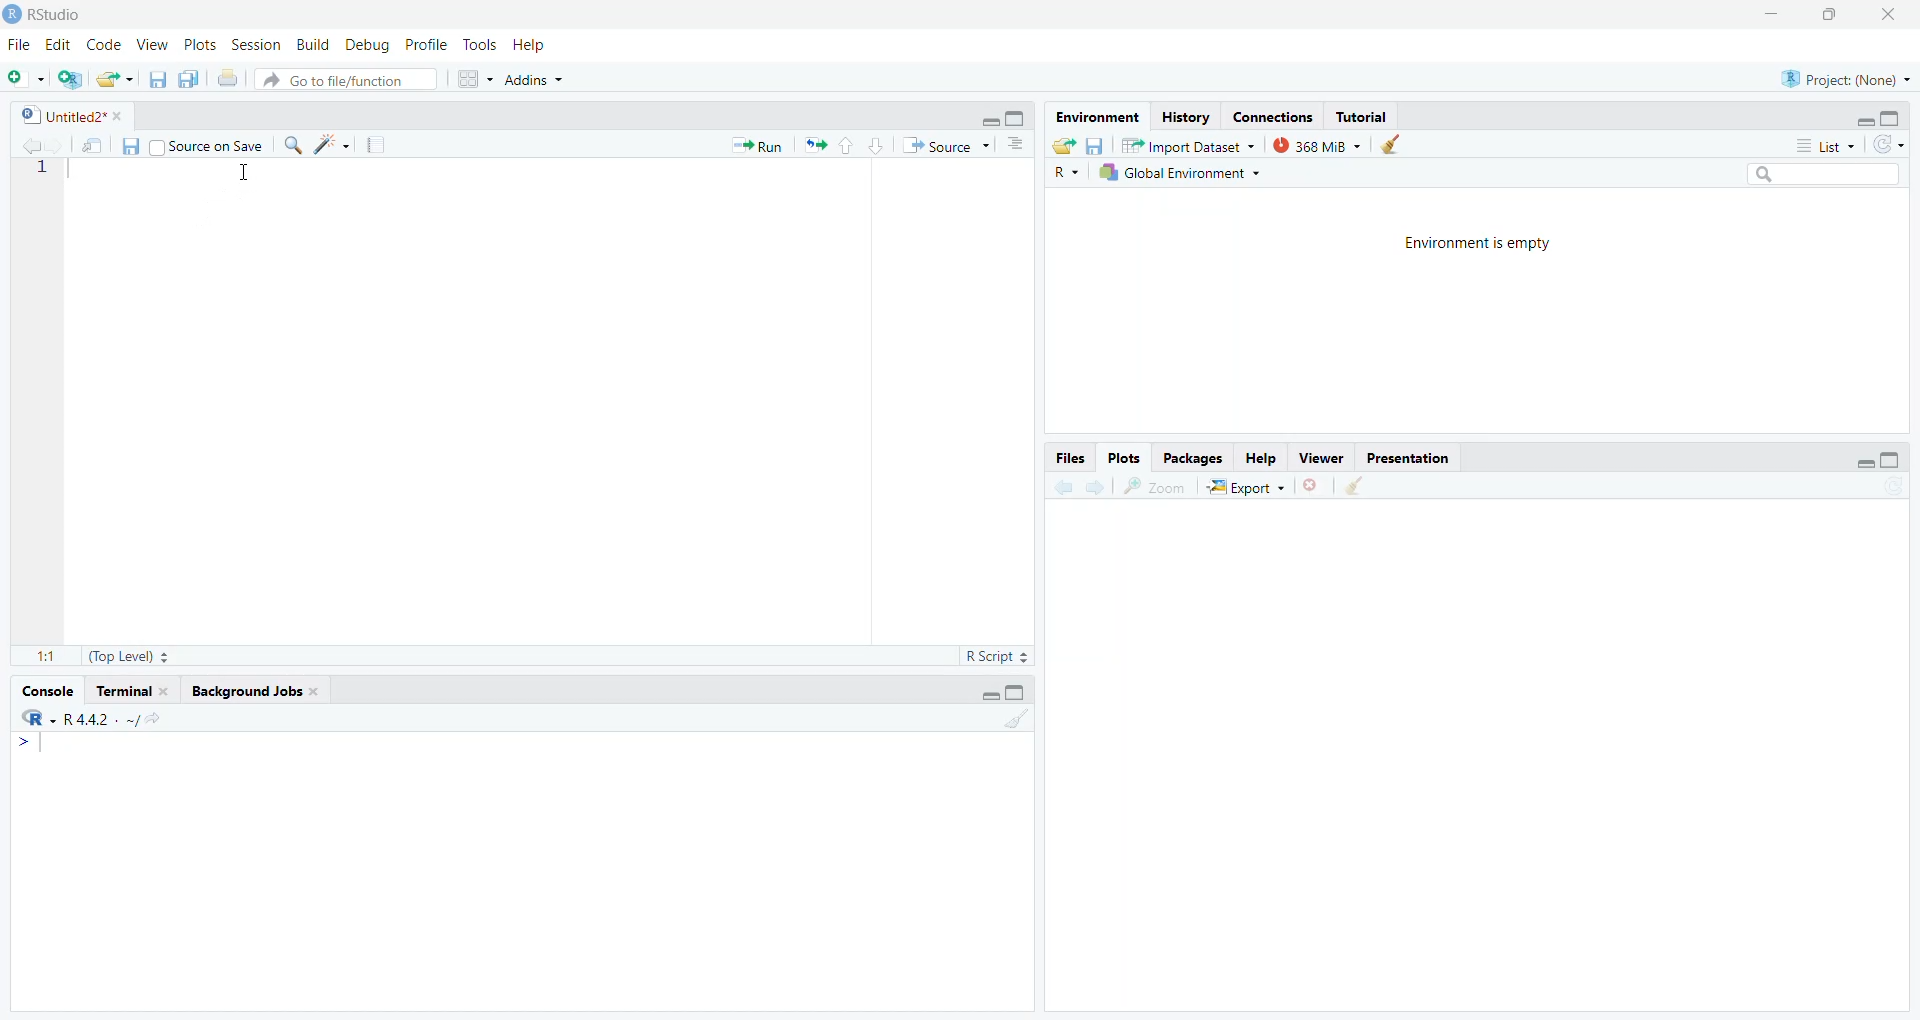 Image resolution: width=1920 pixels, height=1020 pixels. Describe the element at coordinates (845, 148) in the screenshot. I see `upward` at that location.